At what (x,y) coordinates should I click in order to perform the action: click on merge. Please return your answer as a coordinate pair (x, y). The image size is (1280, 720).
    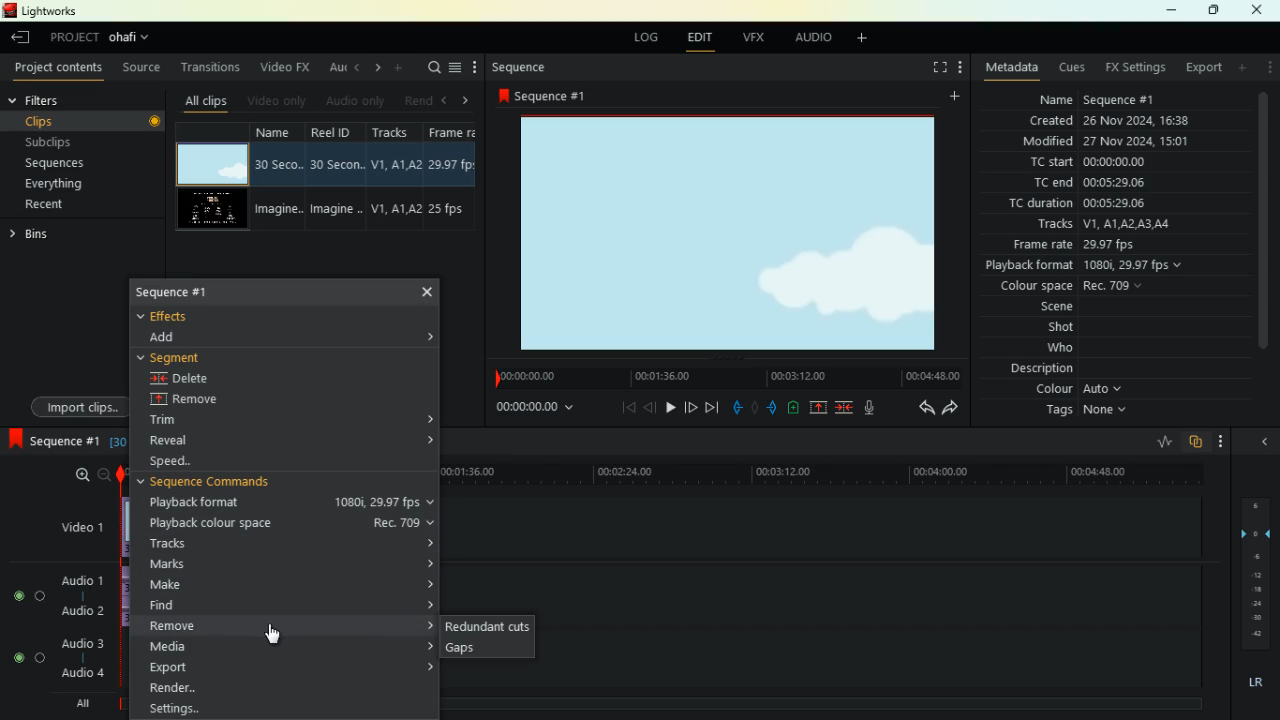
    Looking at the image, I should click on (843, 407).